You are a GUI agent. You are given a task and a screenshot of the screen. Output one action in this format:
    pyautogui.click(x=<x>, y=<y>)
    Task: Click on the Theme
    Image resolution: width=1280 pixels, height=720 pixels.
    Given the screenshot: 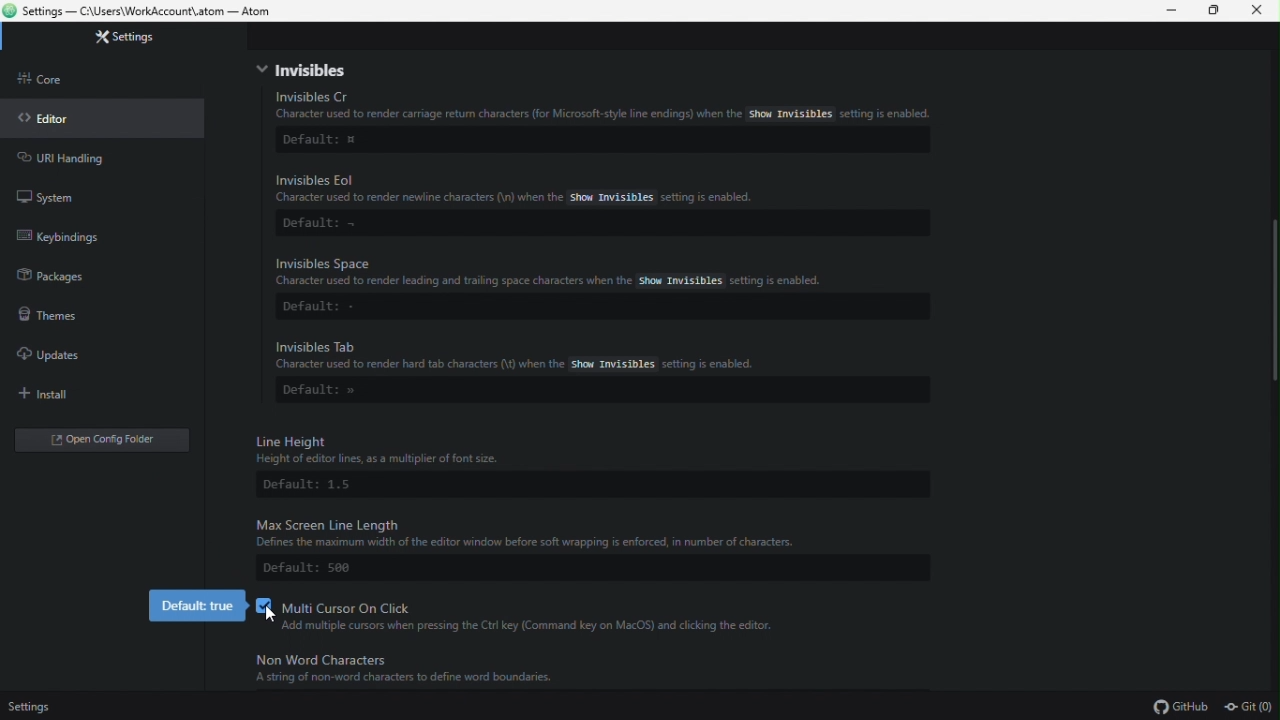 What is the action you would take?
    pyautogui.click(x=62, y=317)
    